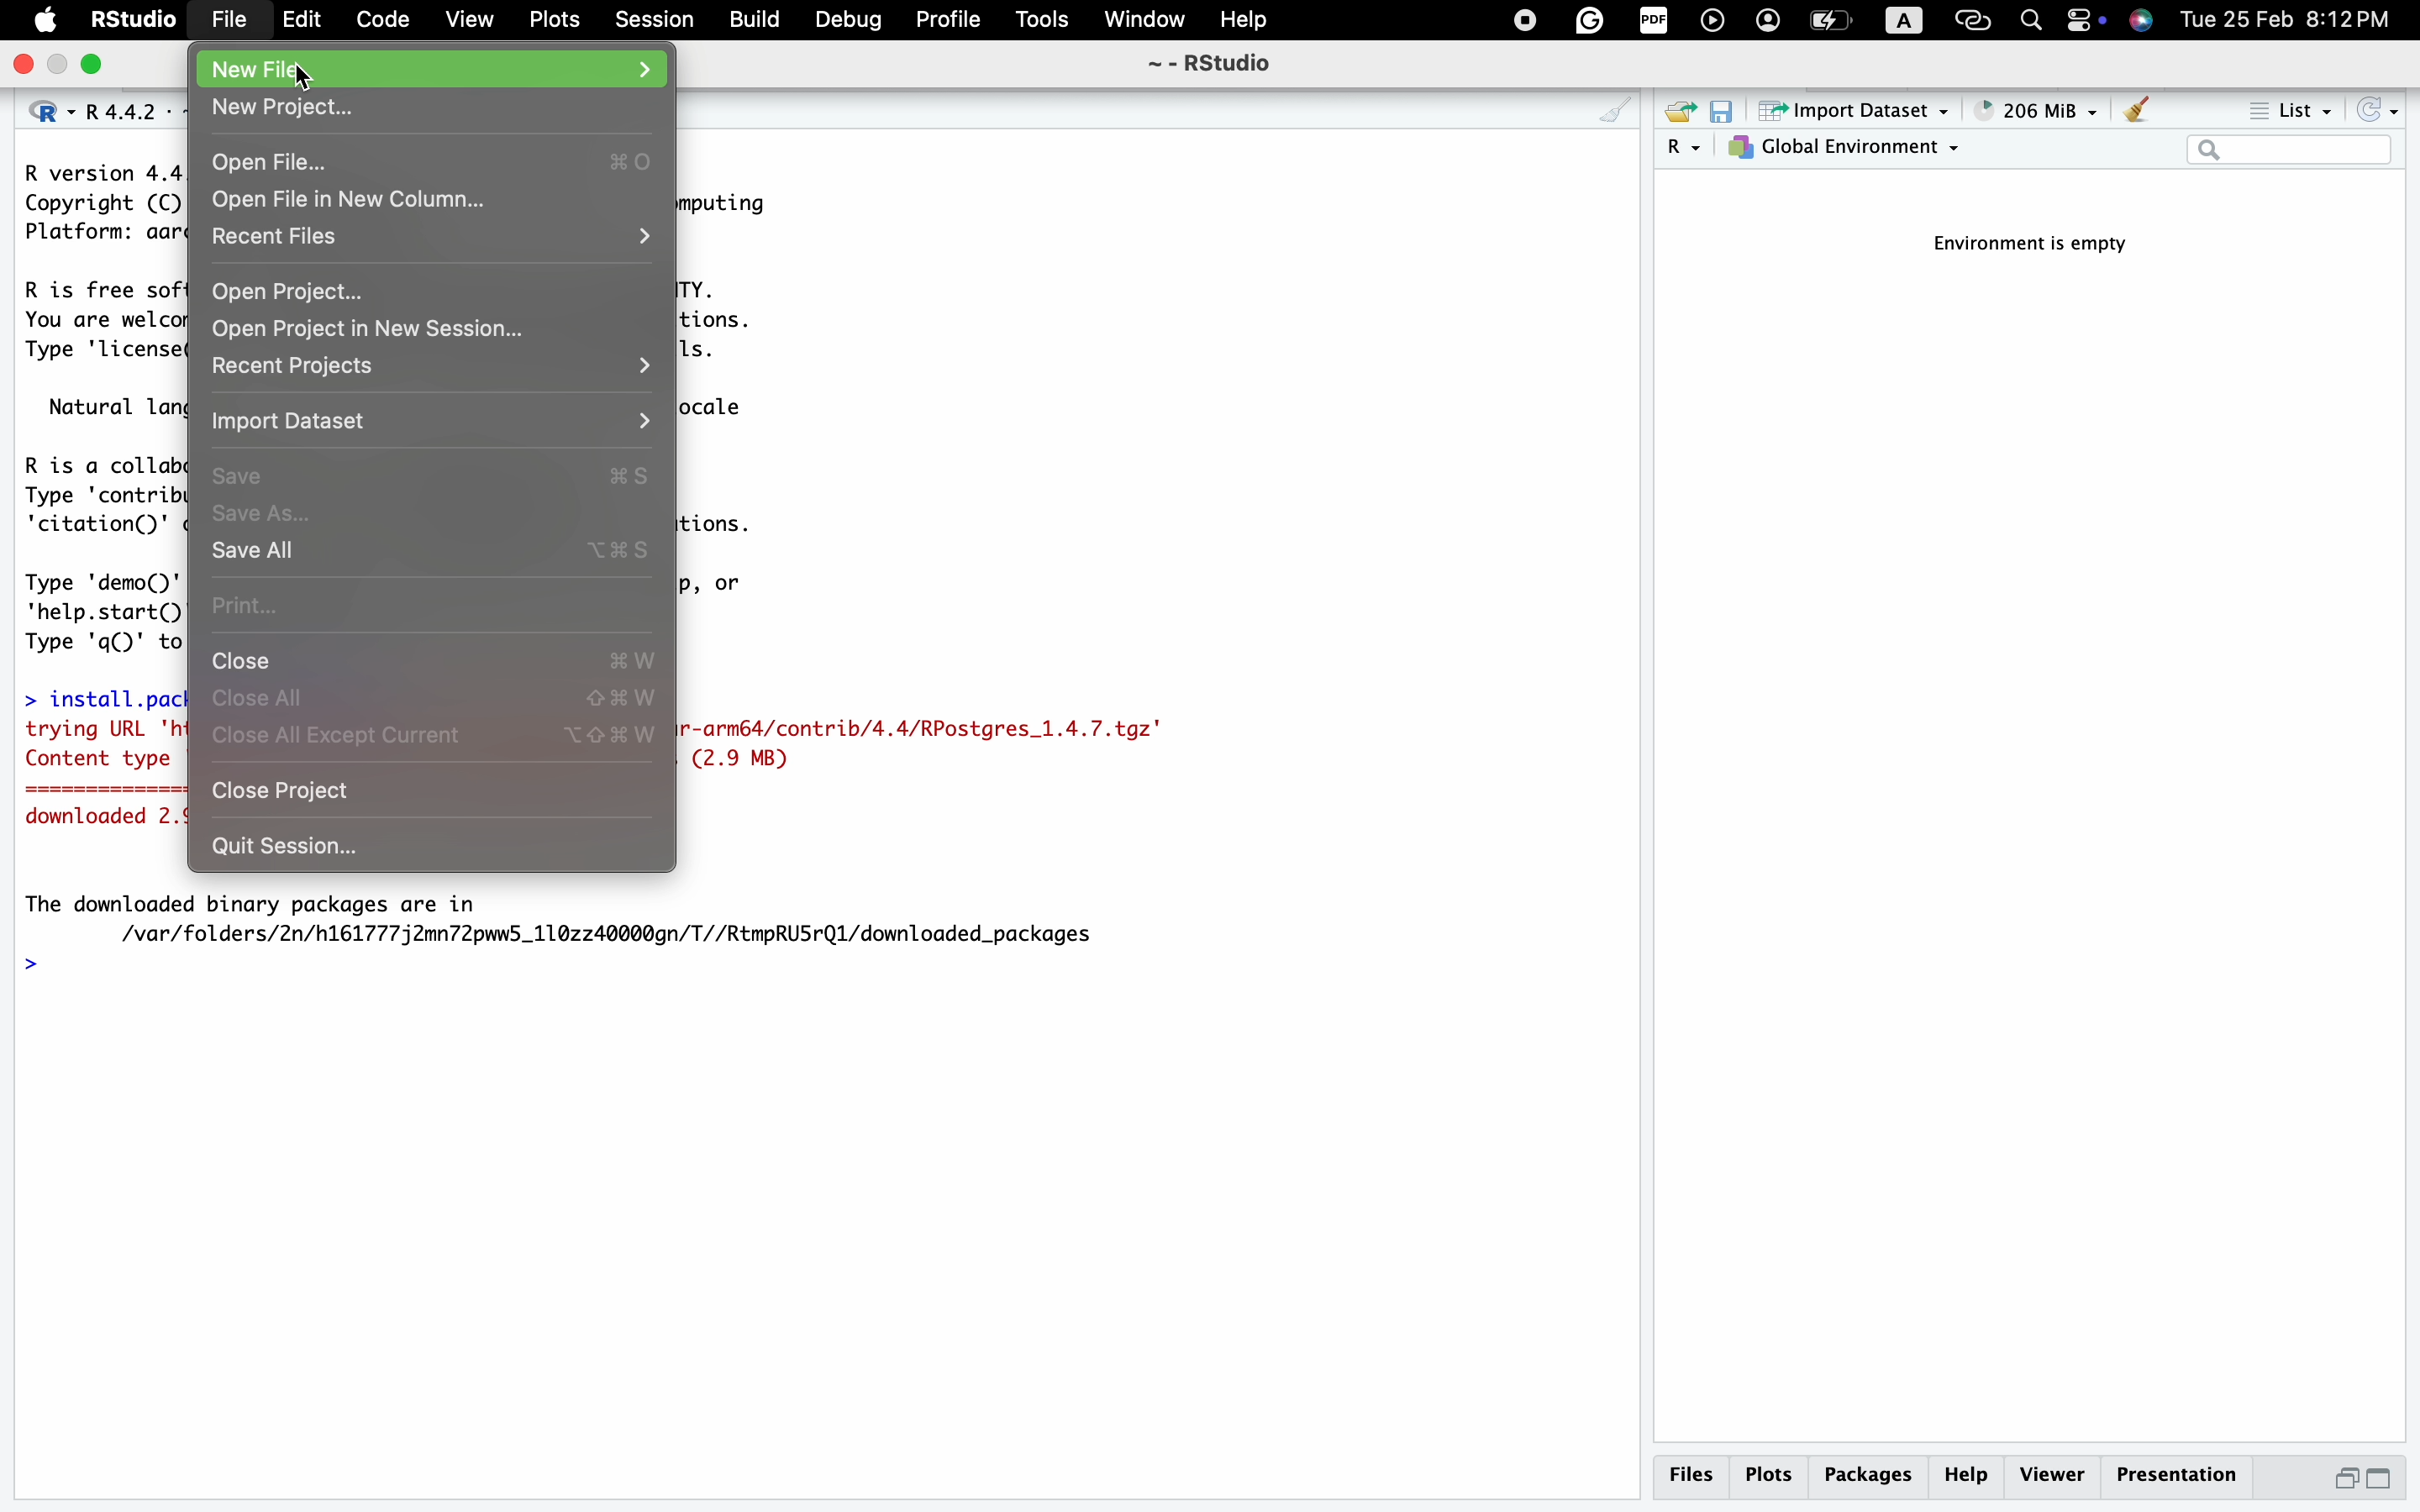  Describe the element at coordinates (1248, 19) in the screenshot. I see `help` at that location.